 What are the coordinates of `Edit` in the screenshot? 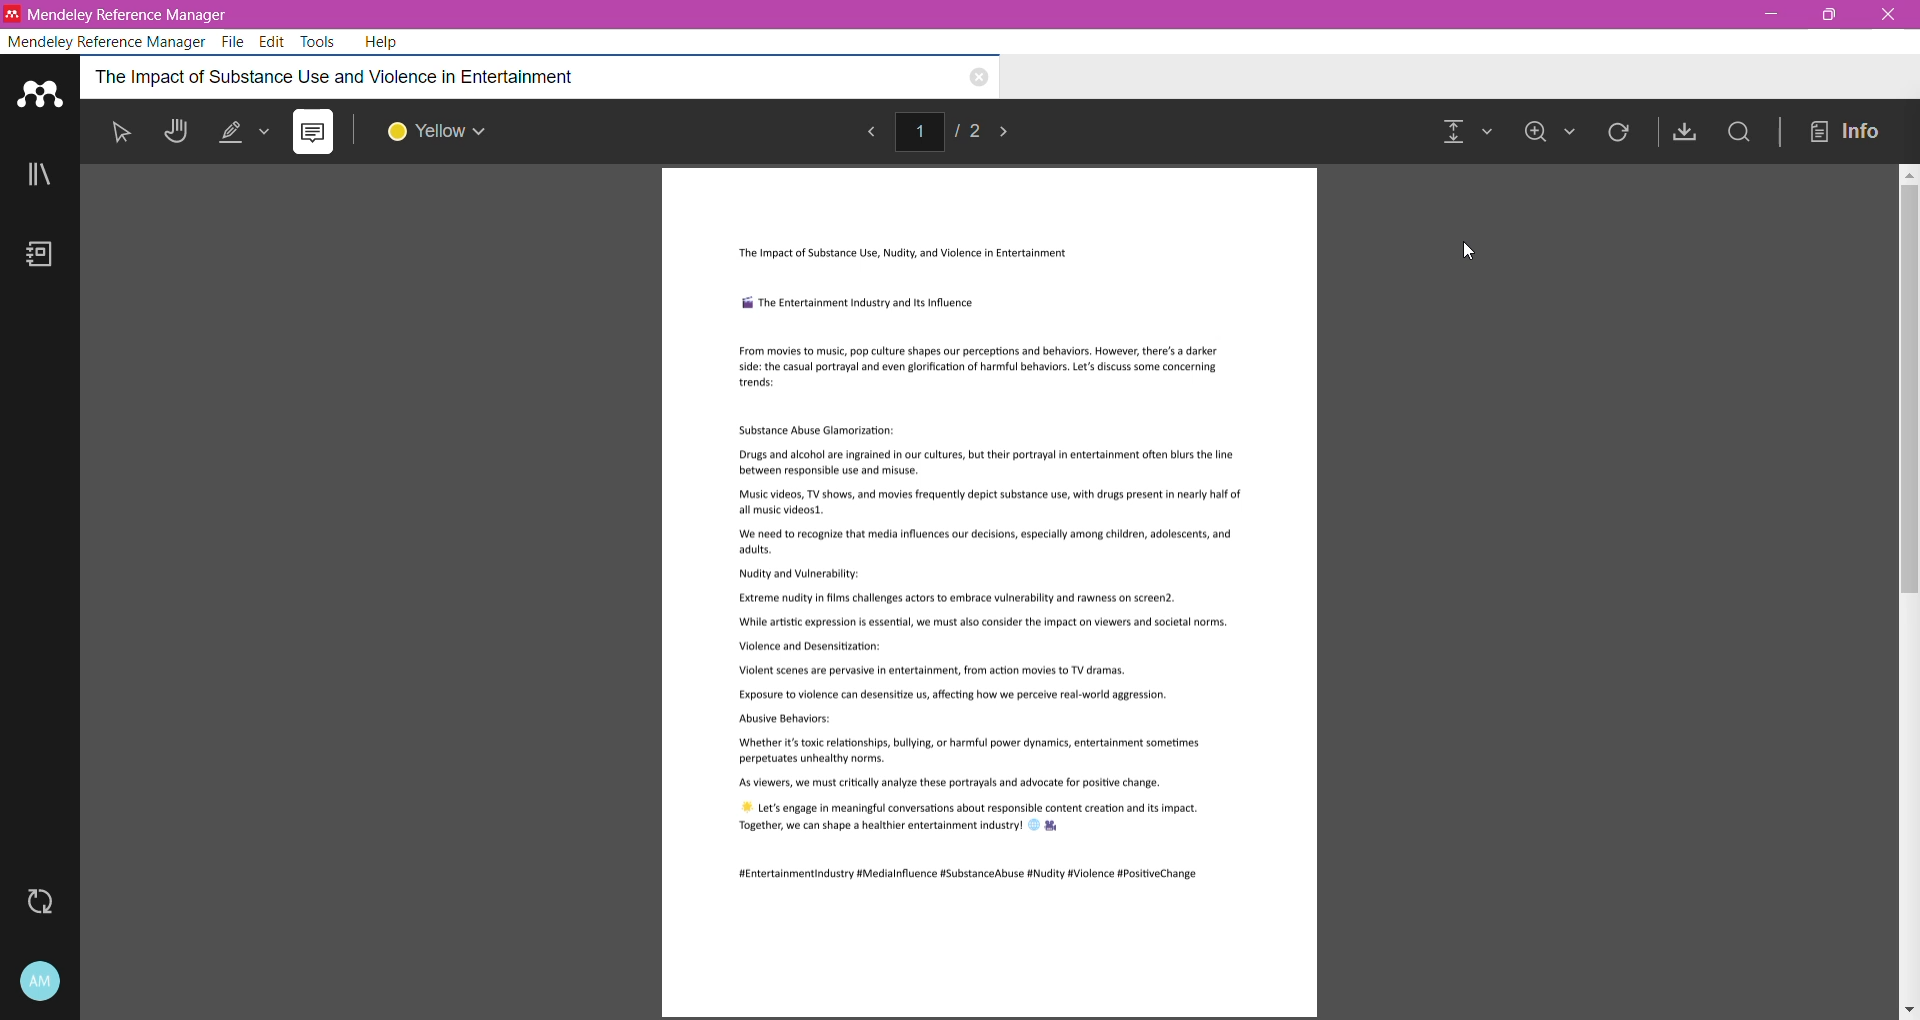 It's located at (273, 40).